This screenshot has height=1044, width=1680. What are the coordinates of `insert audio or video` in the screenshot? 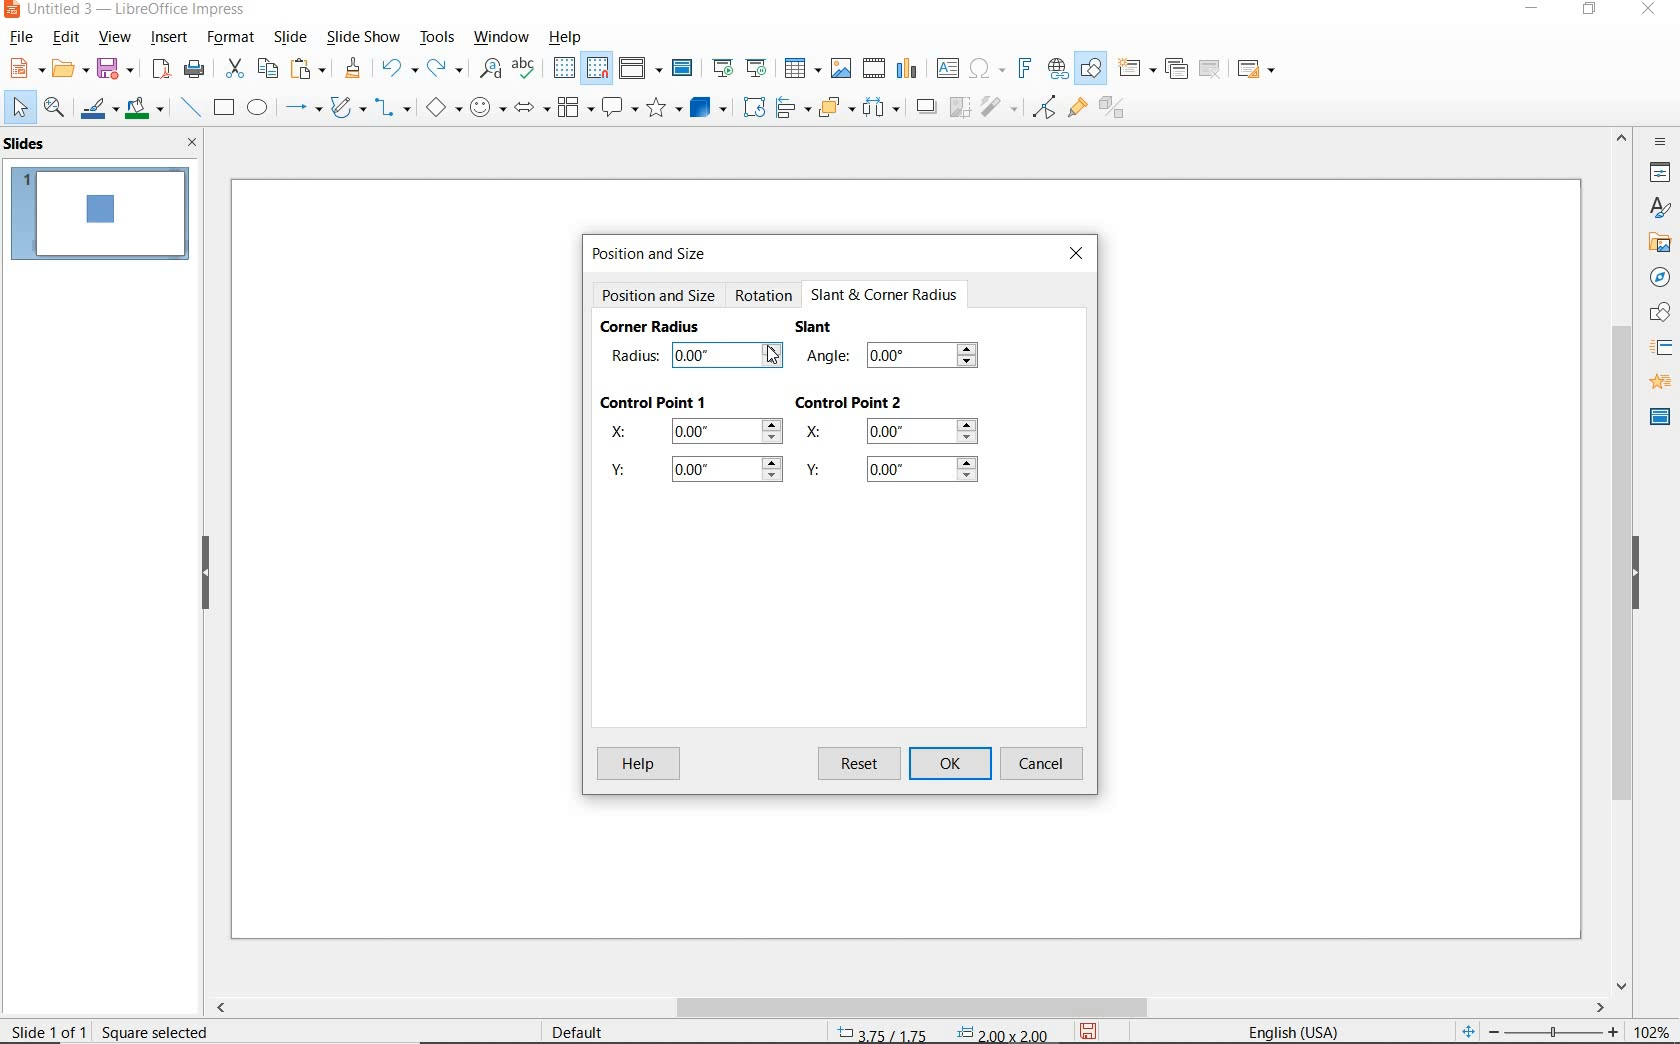 It's located at (875, 69).